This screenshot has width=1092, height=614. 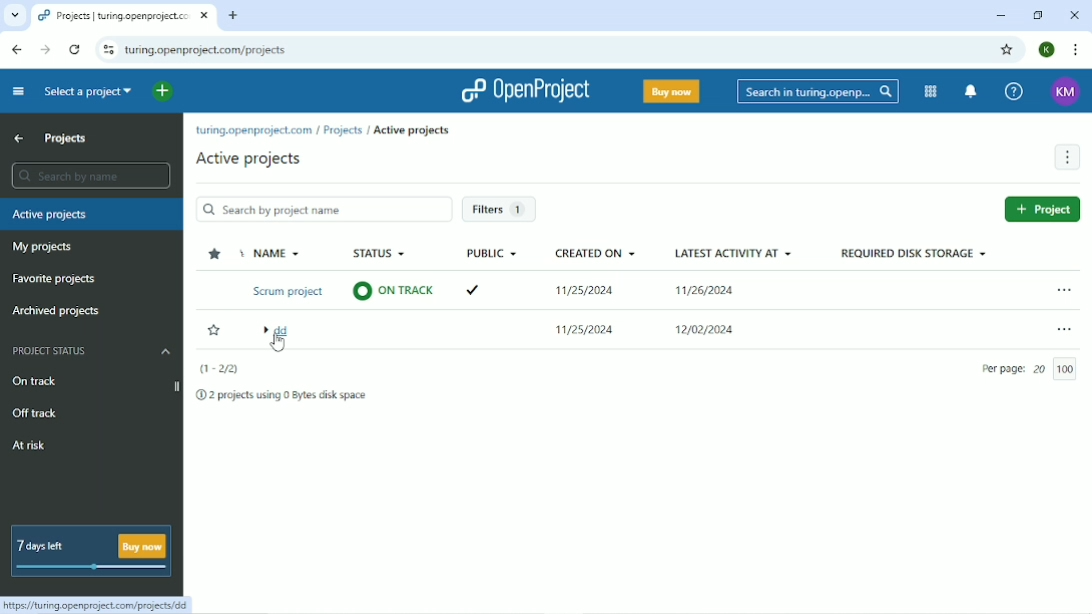 What do you see at coordinates (915, 257) in the screenshot?
I see `Required disk storage` at bounding box center [915, 257].